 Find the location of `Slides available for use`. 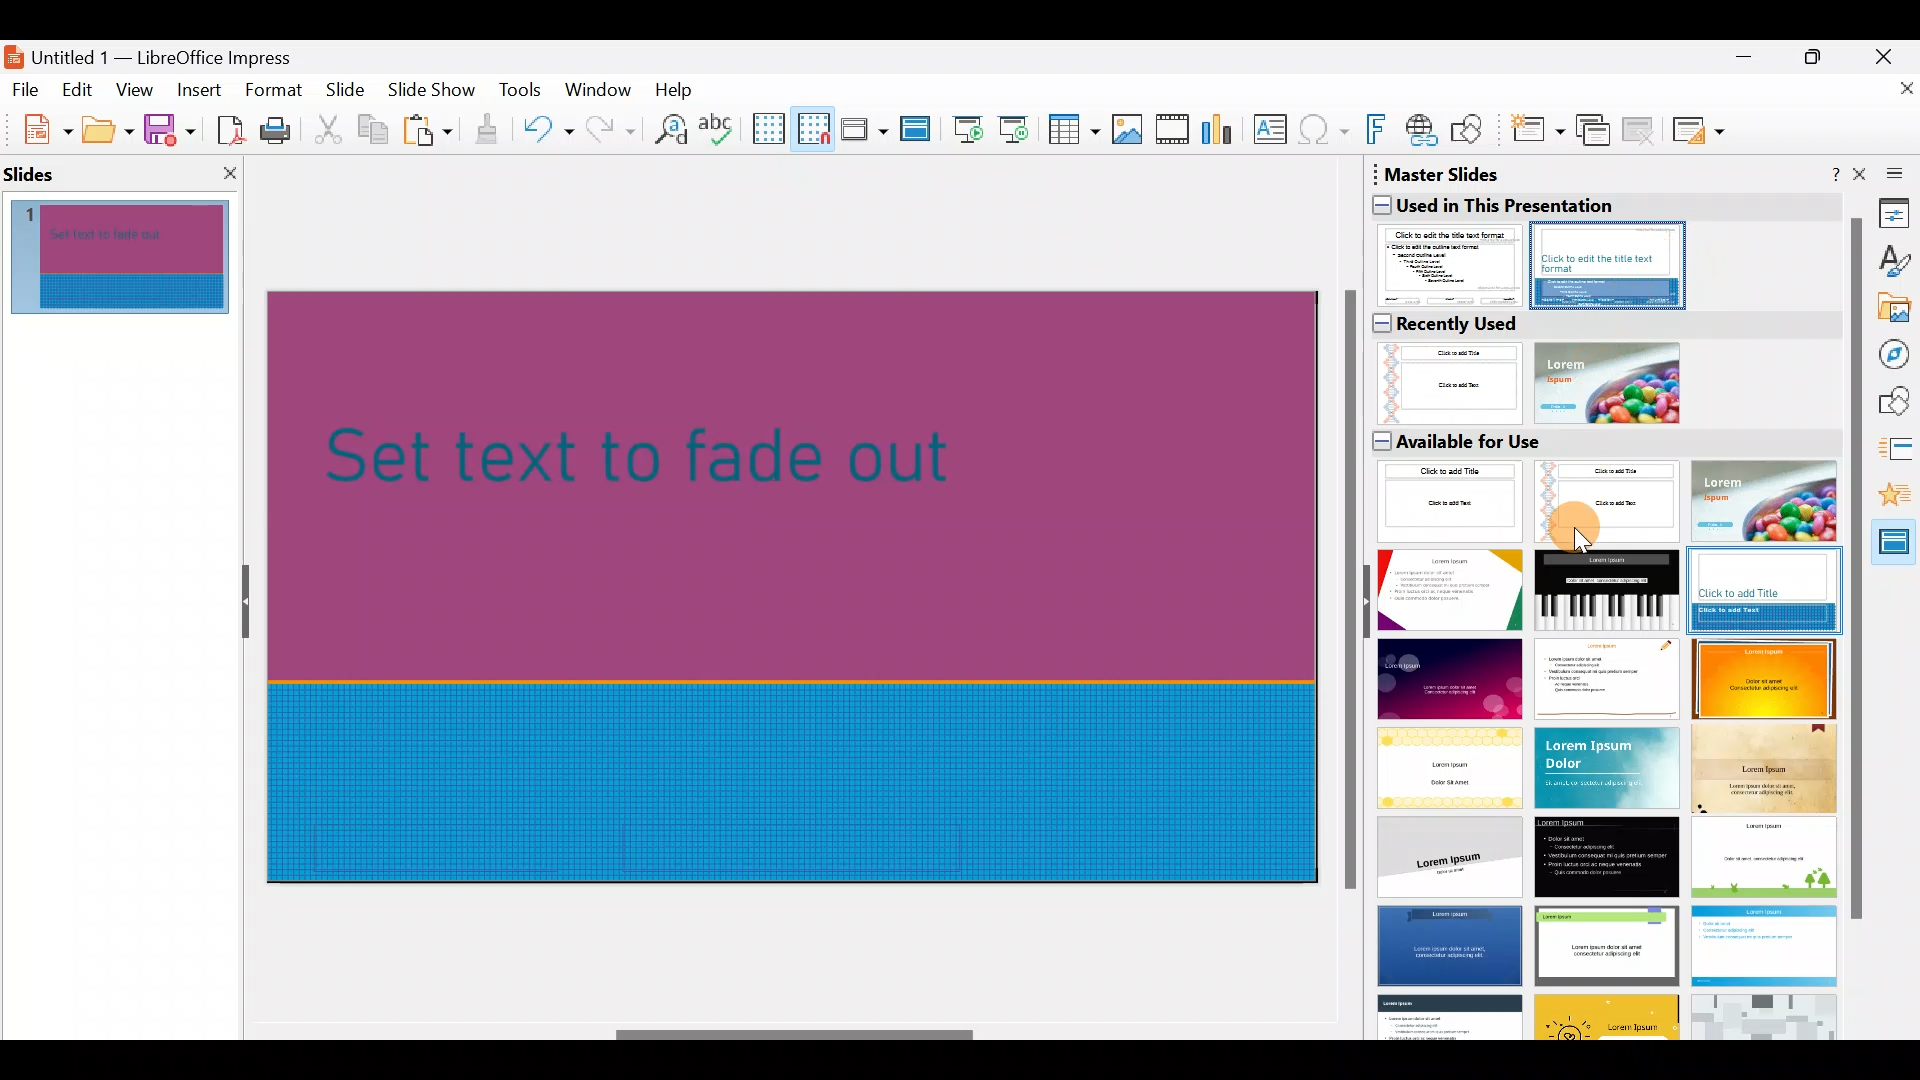

Slides available for use is located at coordinates (1601, 733).